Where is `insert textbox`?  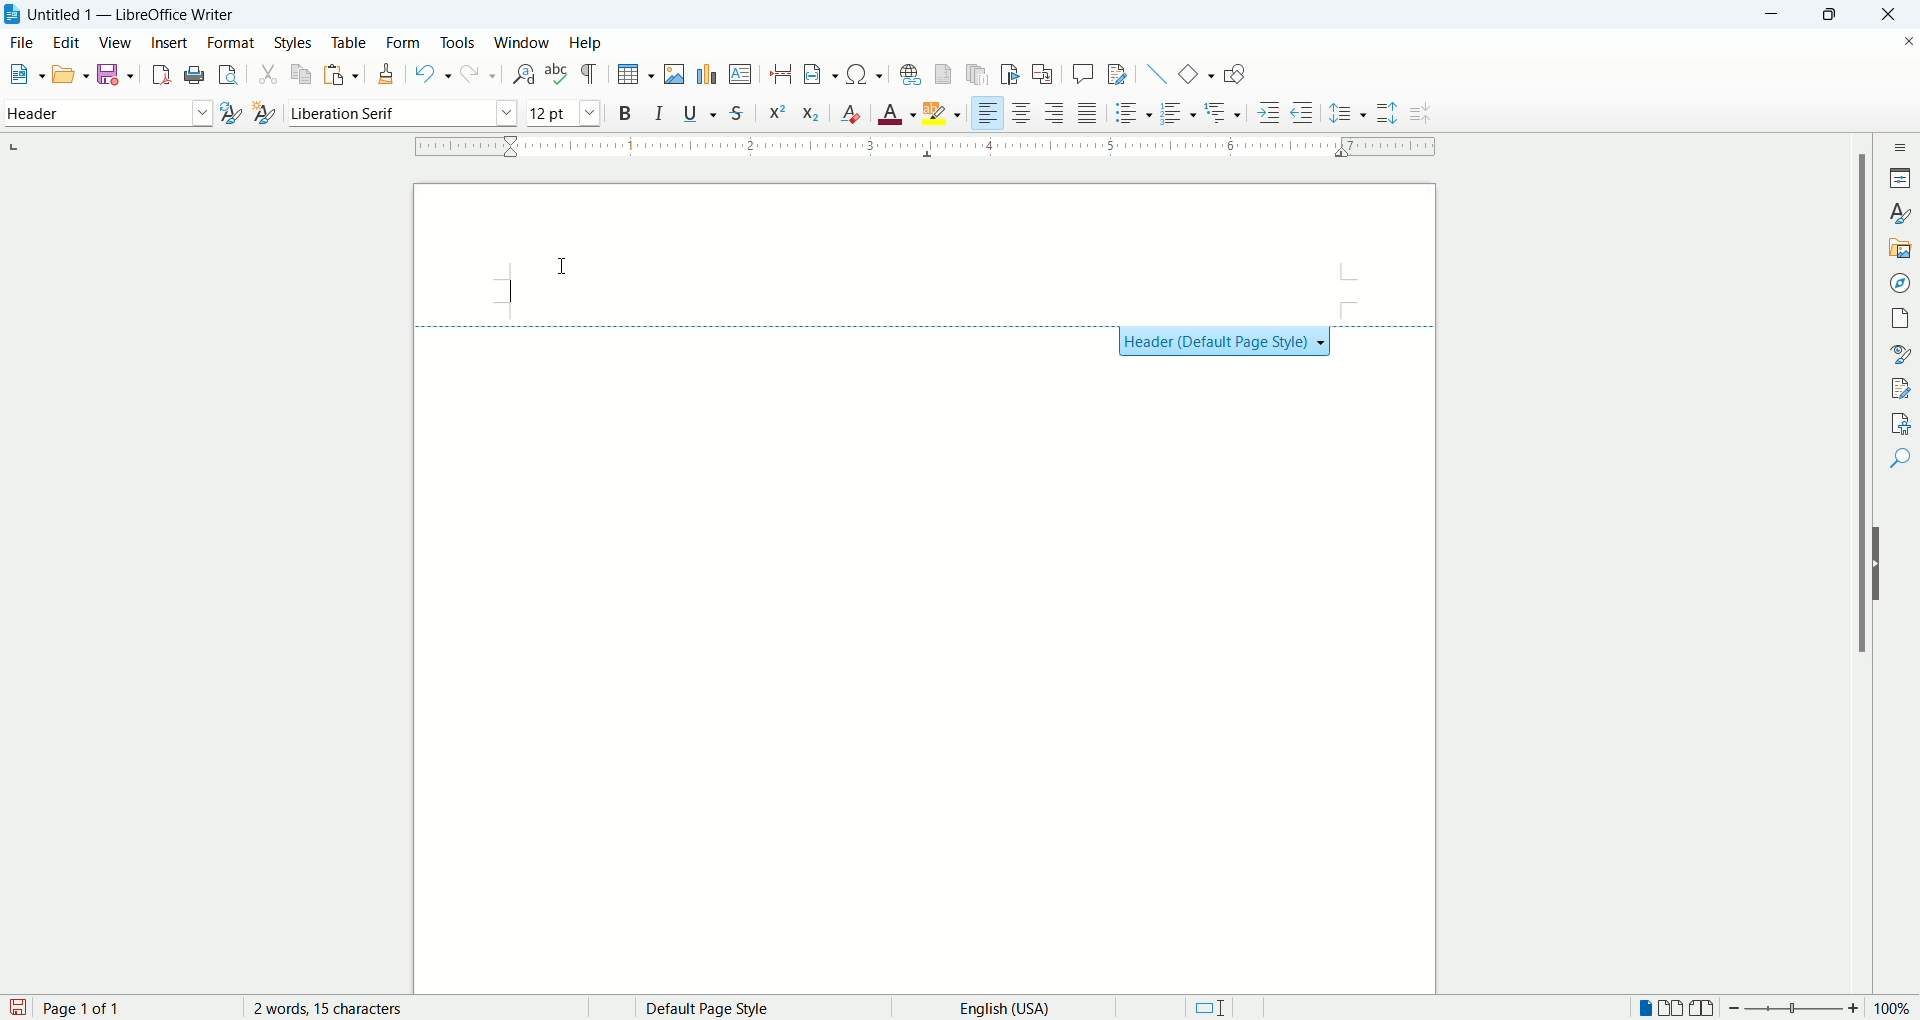 insert textbox is located at coordinates (740, 72).